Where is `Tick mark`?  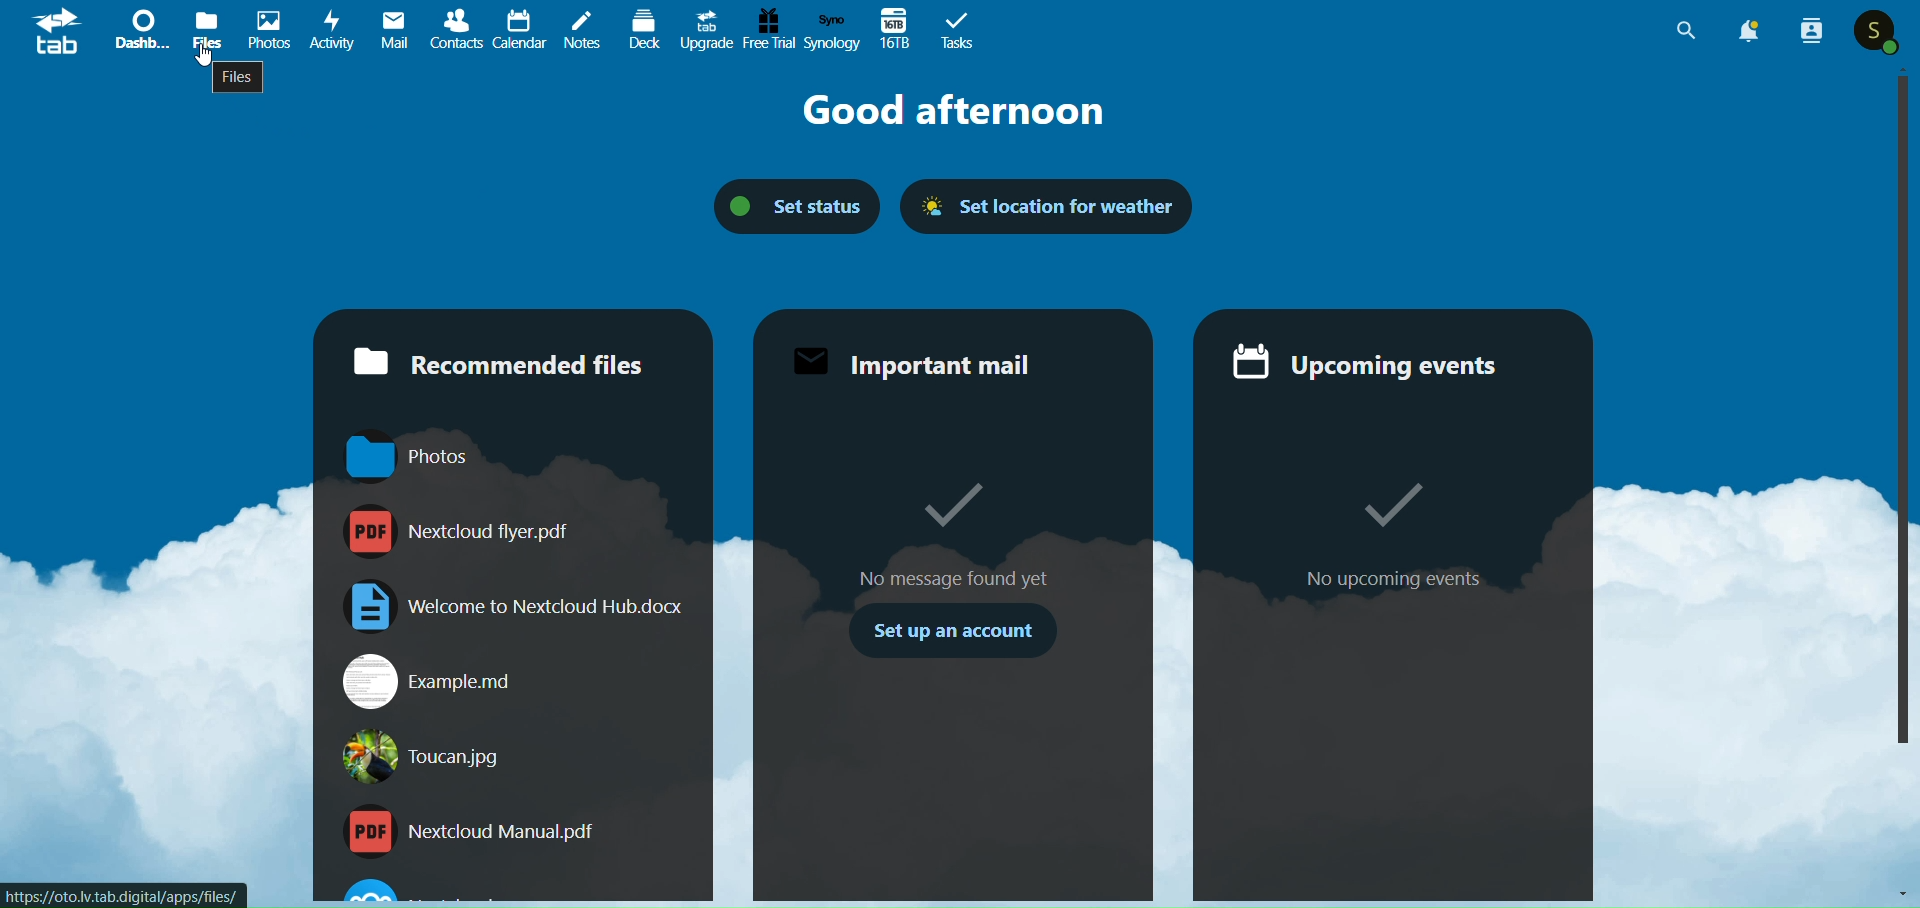 Tick mark is located at coordinates (952, 503).